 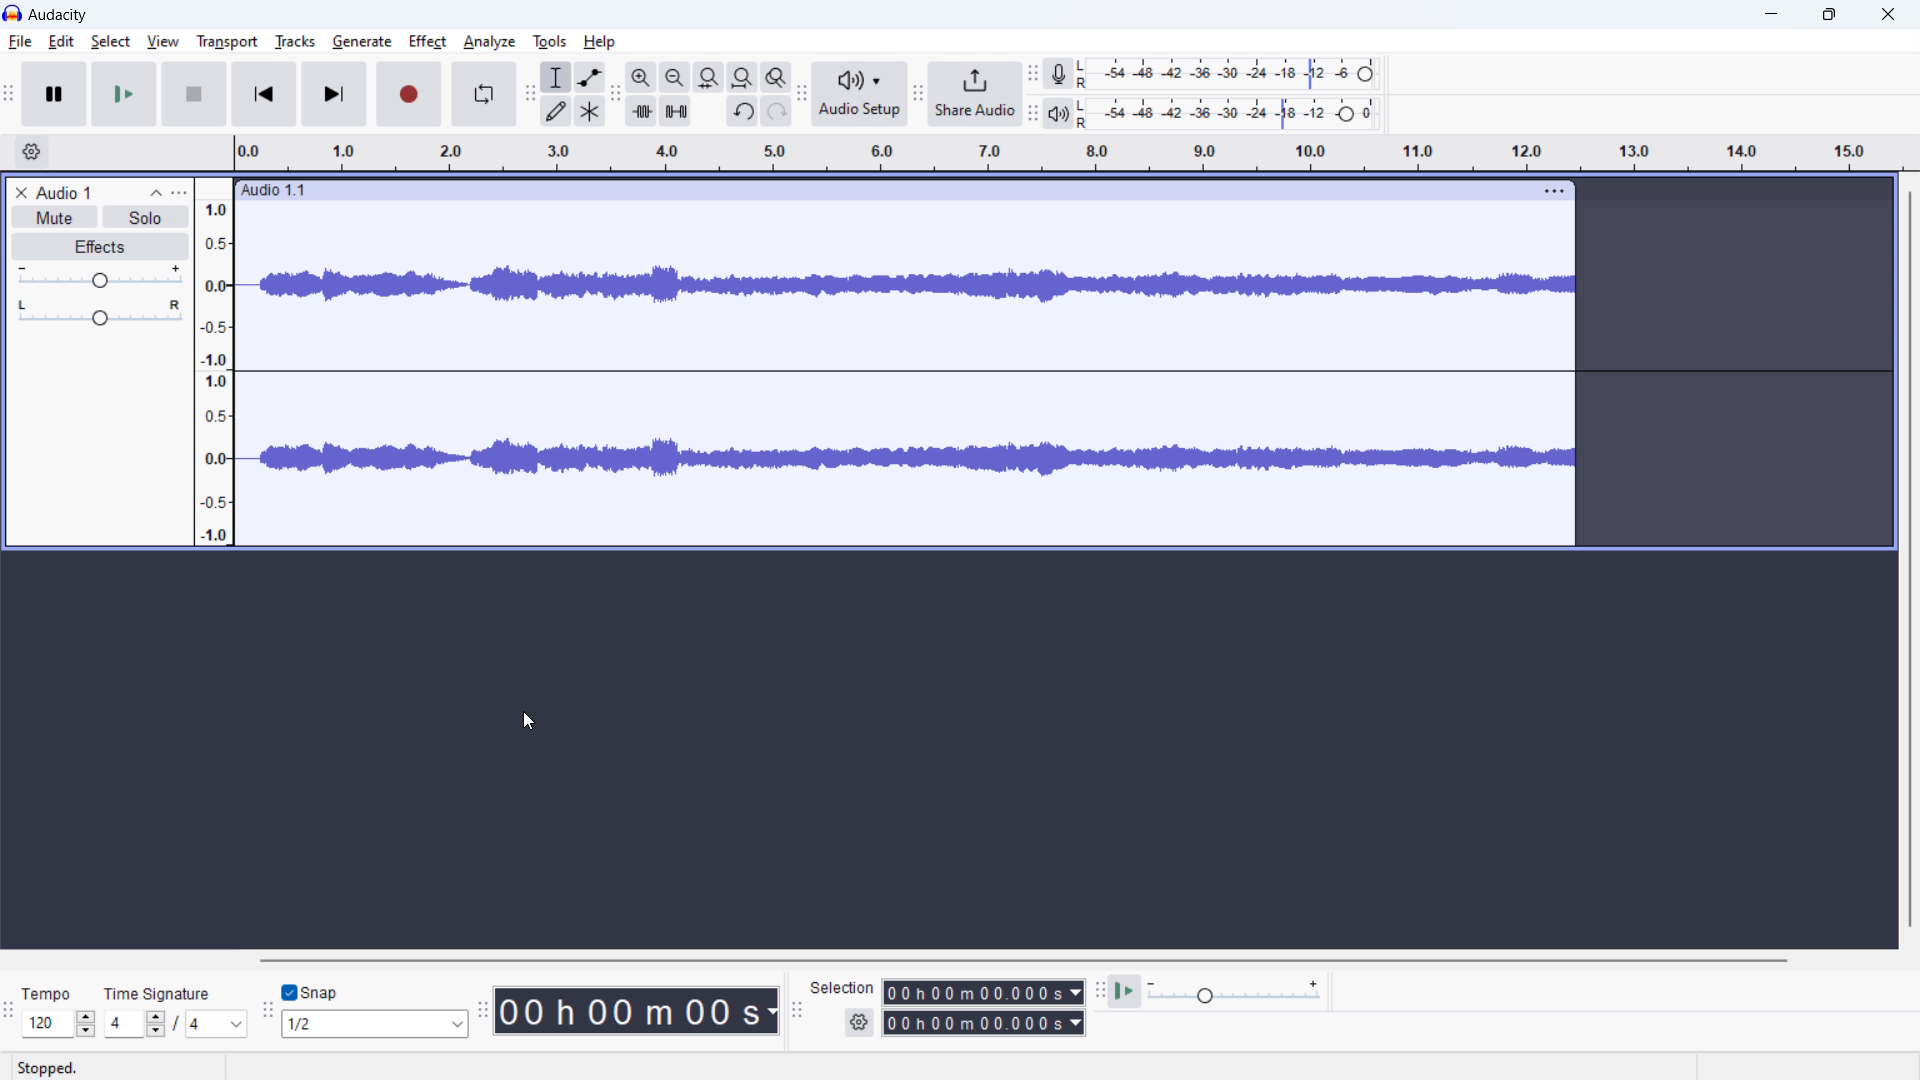 What do you see at coordinates (709, 77) in the screenshot?
I see `fit selection to width` at bounding box center [709, 77].